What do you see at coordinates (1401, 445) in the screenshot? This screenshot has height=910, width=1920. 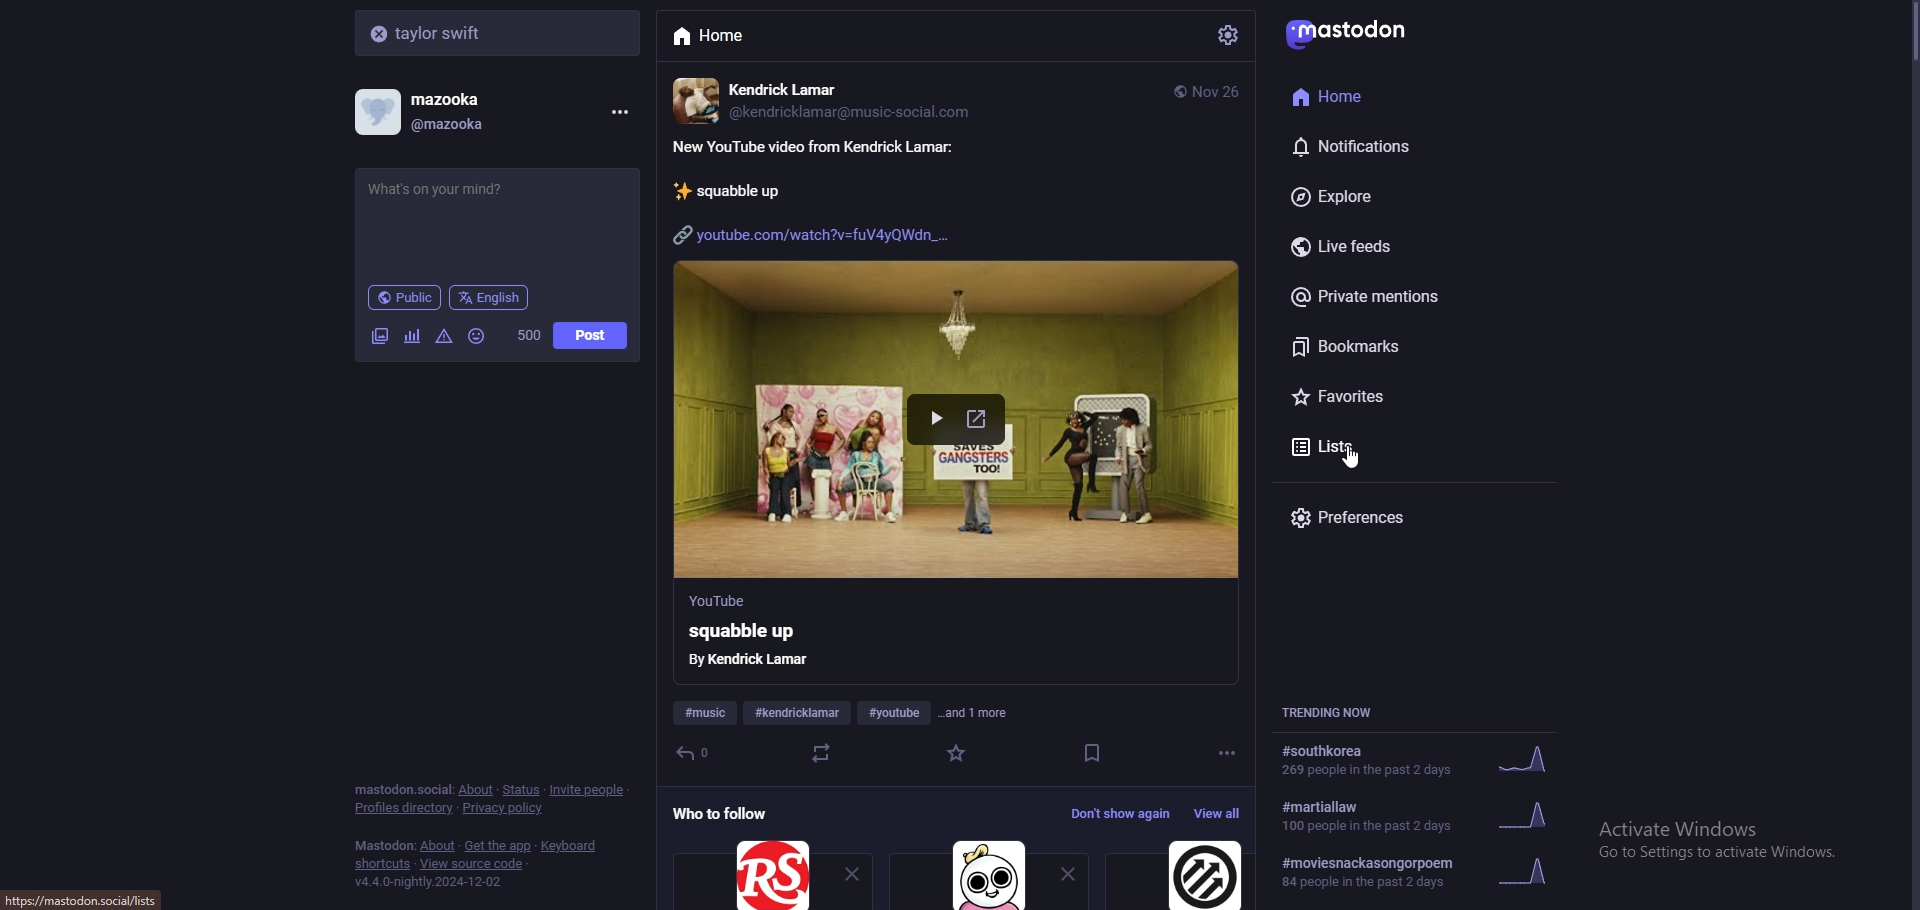 I see `lists` at bounding box center [1401, 445].